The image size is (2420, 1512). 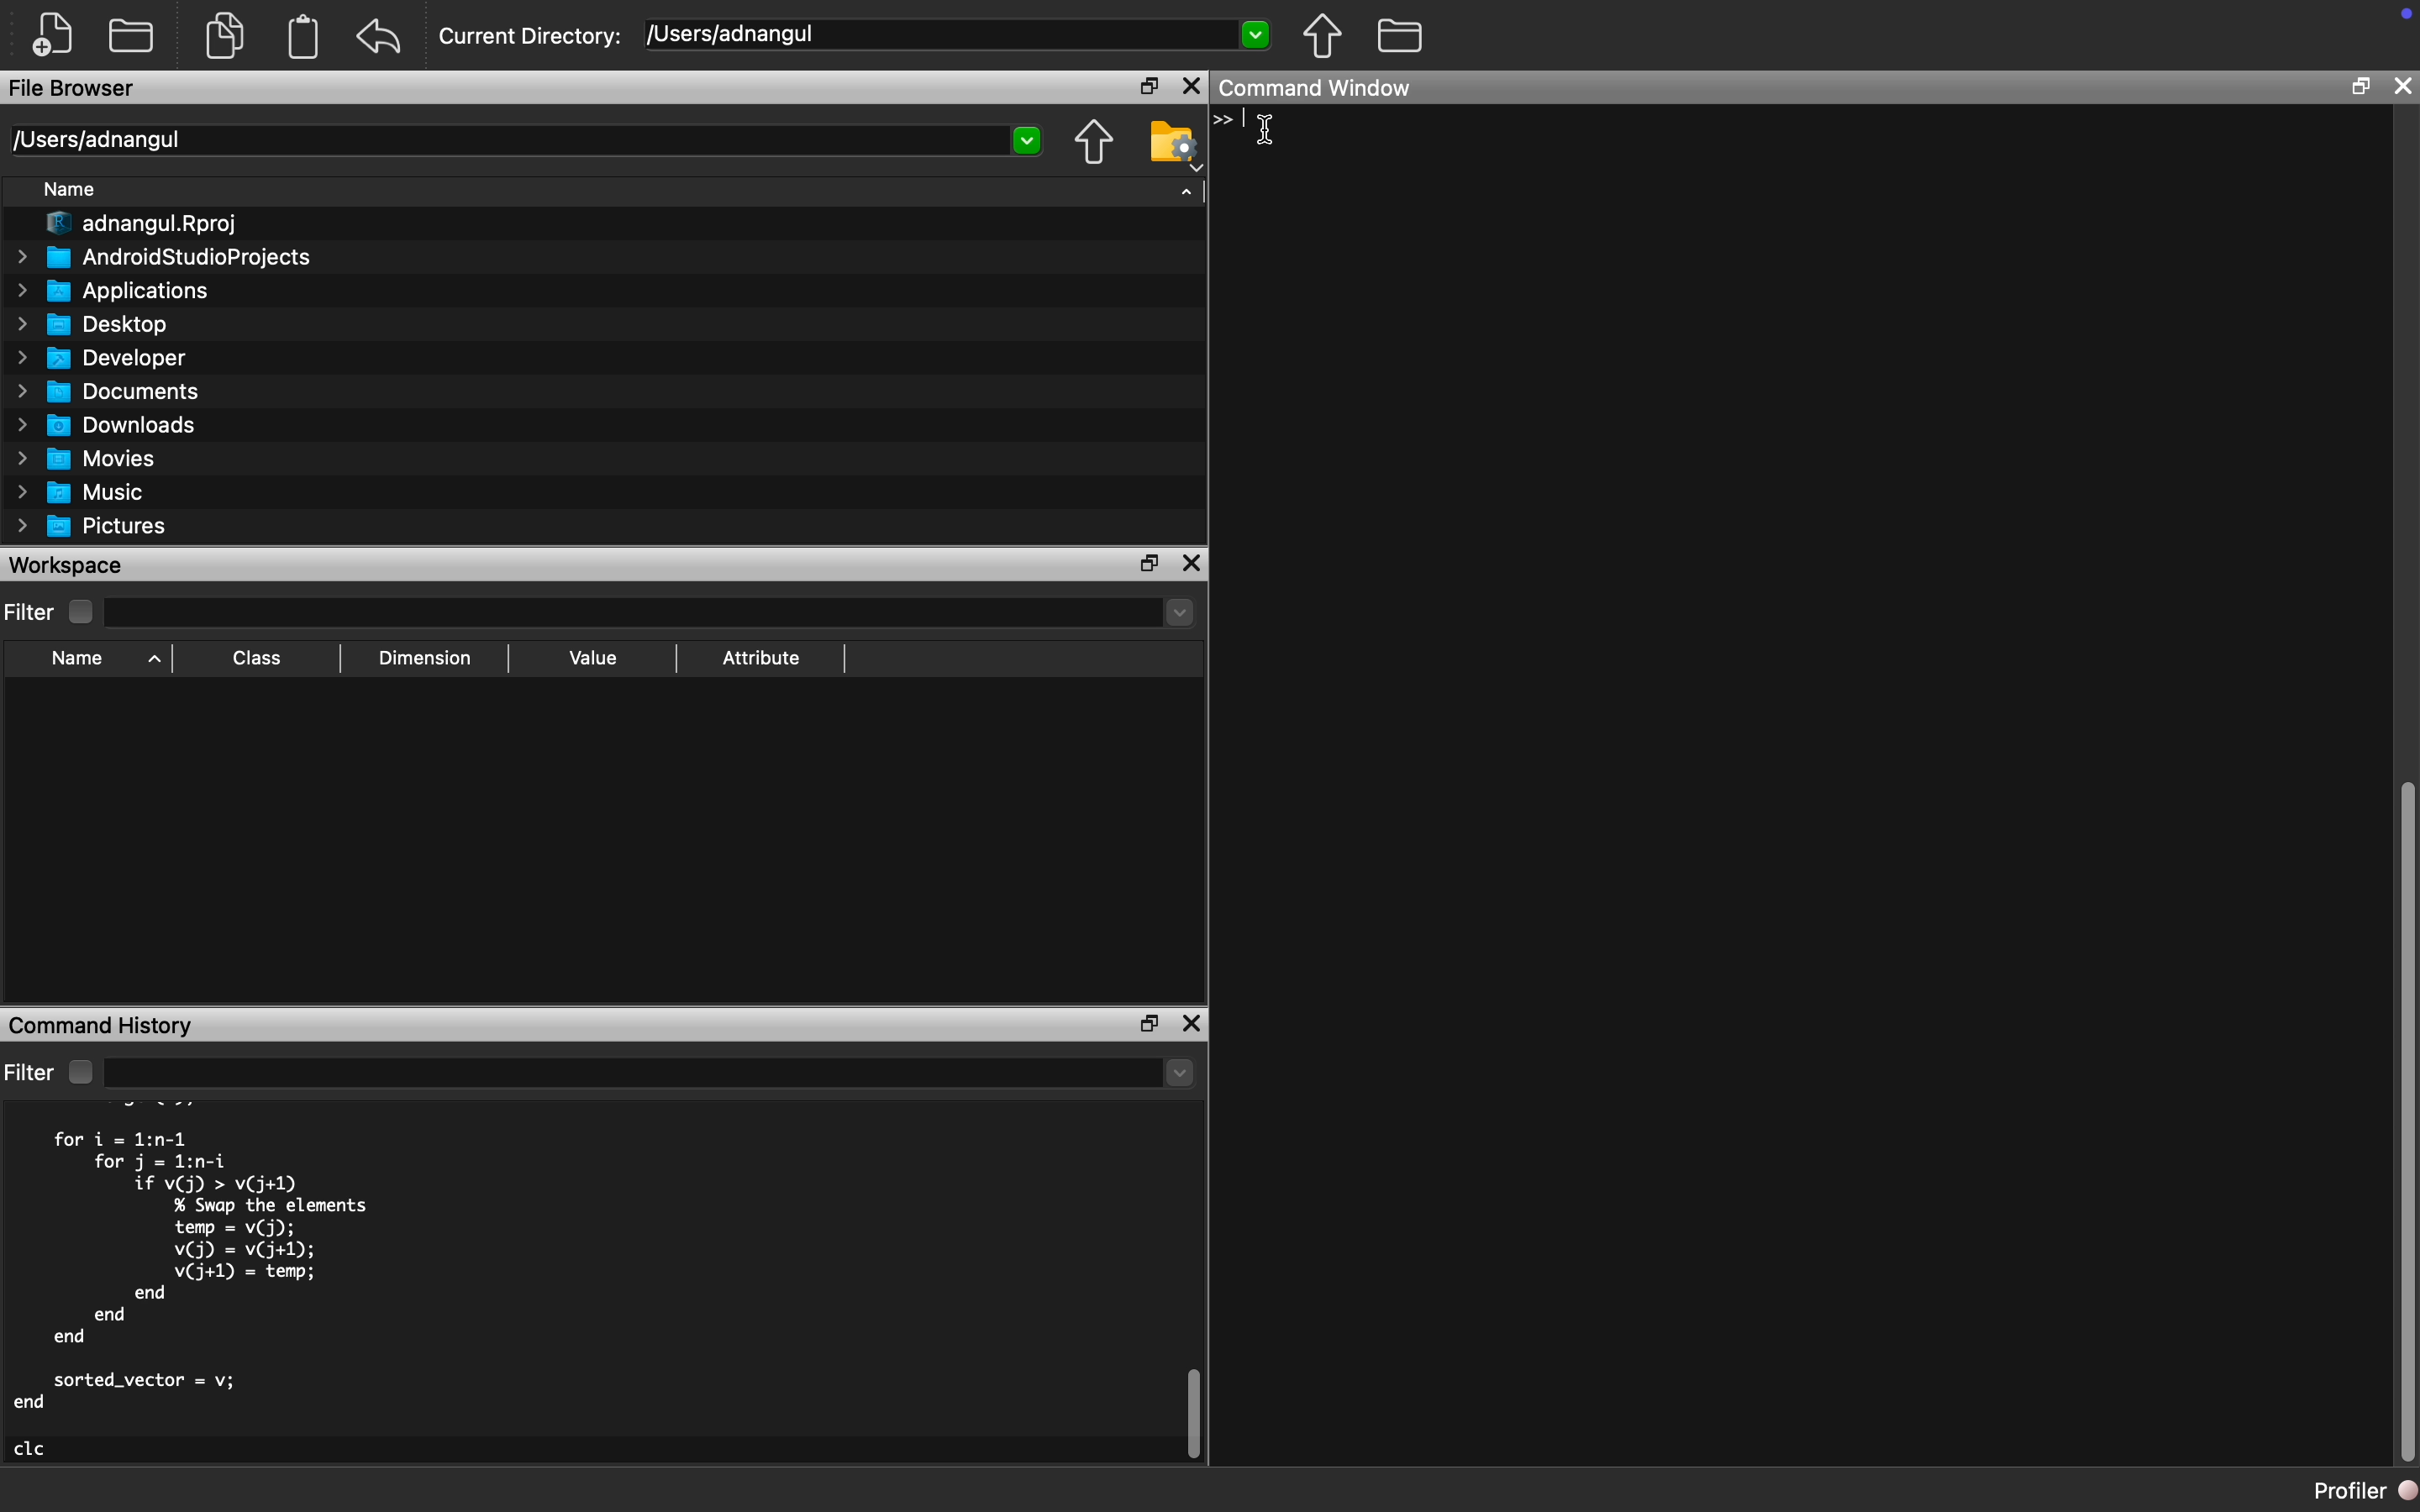 I want to click on Clipboard, so click(x=302, y=36).